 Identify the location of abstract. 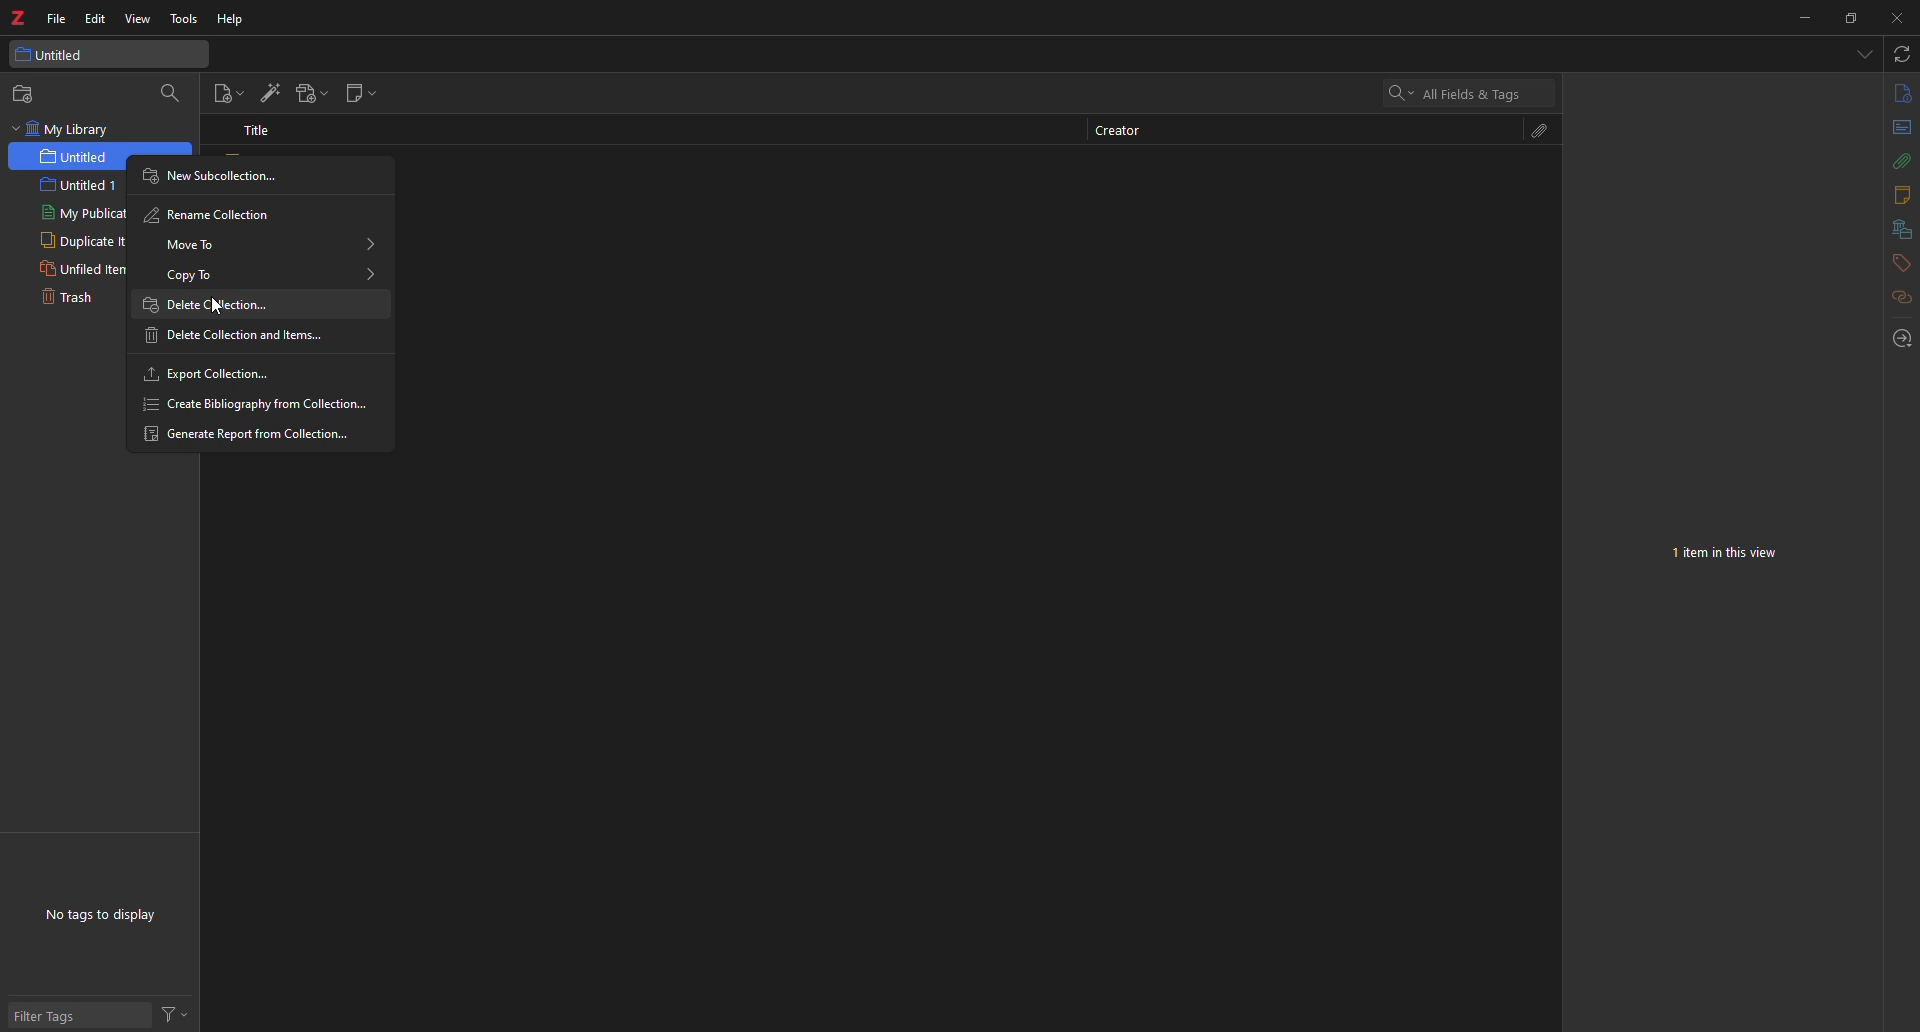
(1900, 129).